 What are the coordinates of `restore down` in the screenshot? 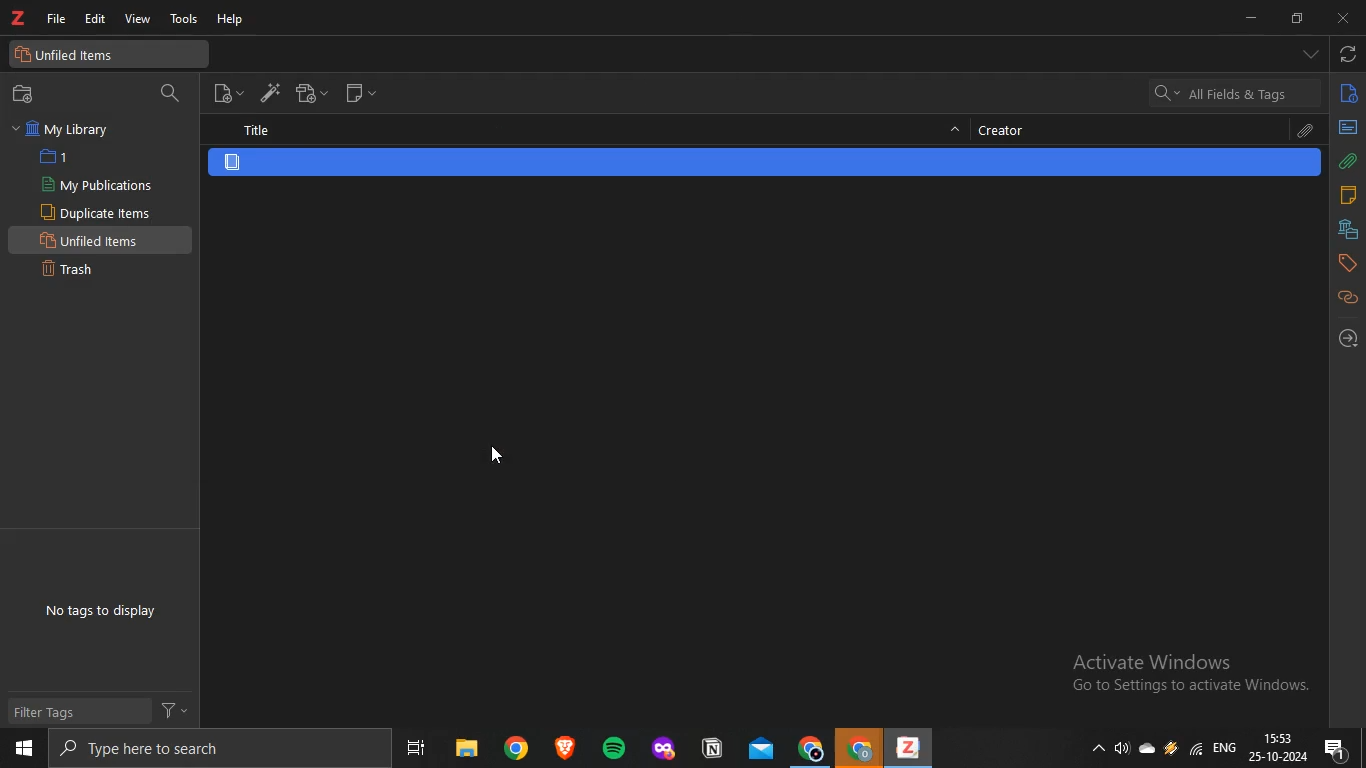 It's located at (1297, 20).